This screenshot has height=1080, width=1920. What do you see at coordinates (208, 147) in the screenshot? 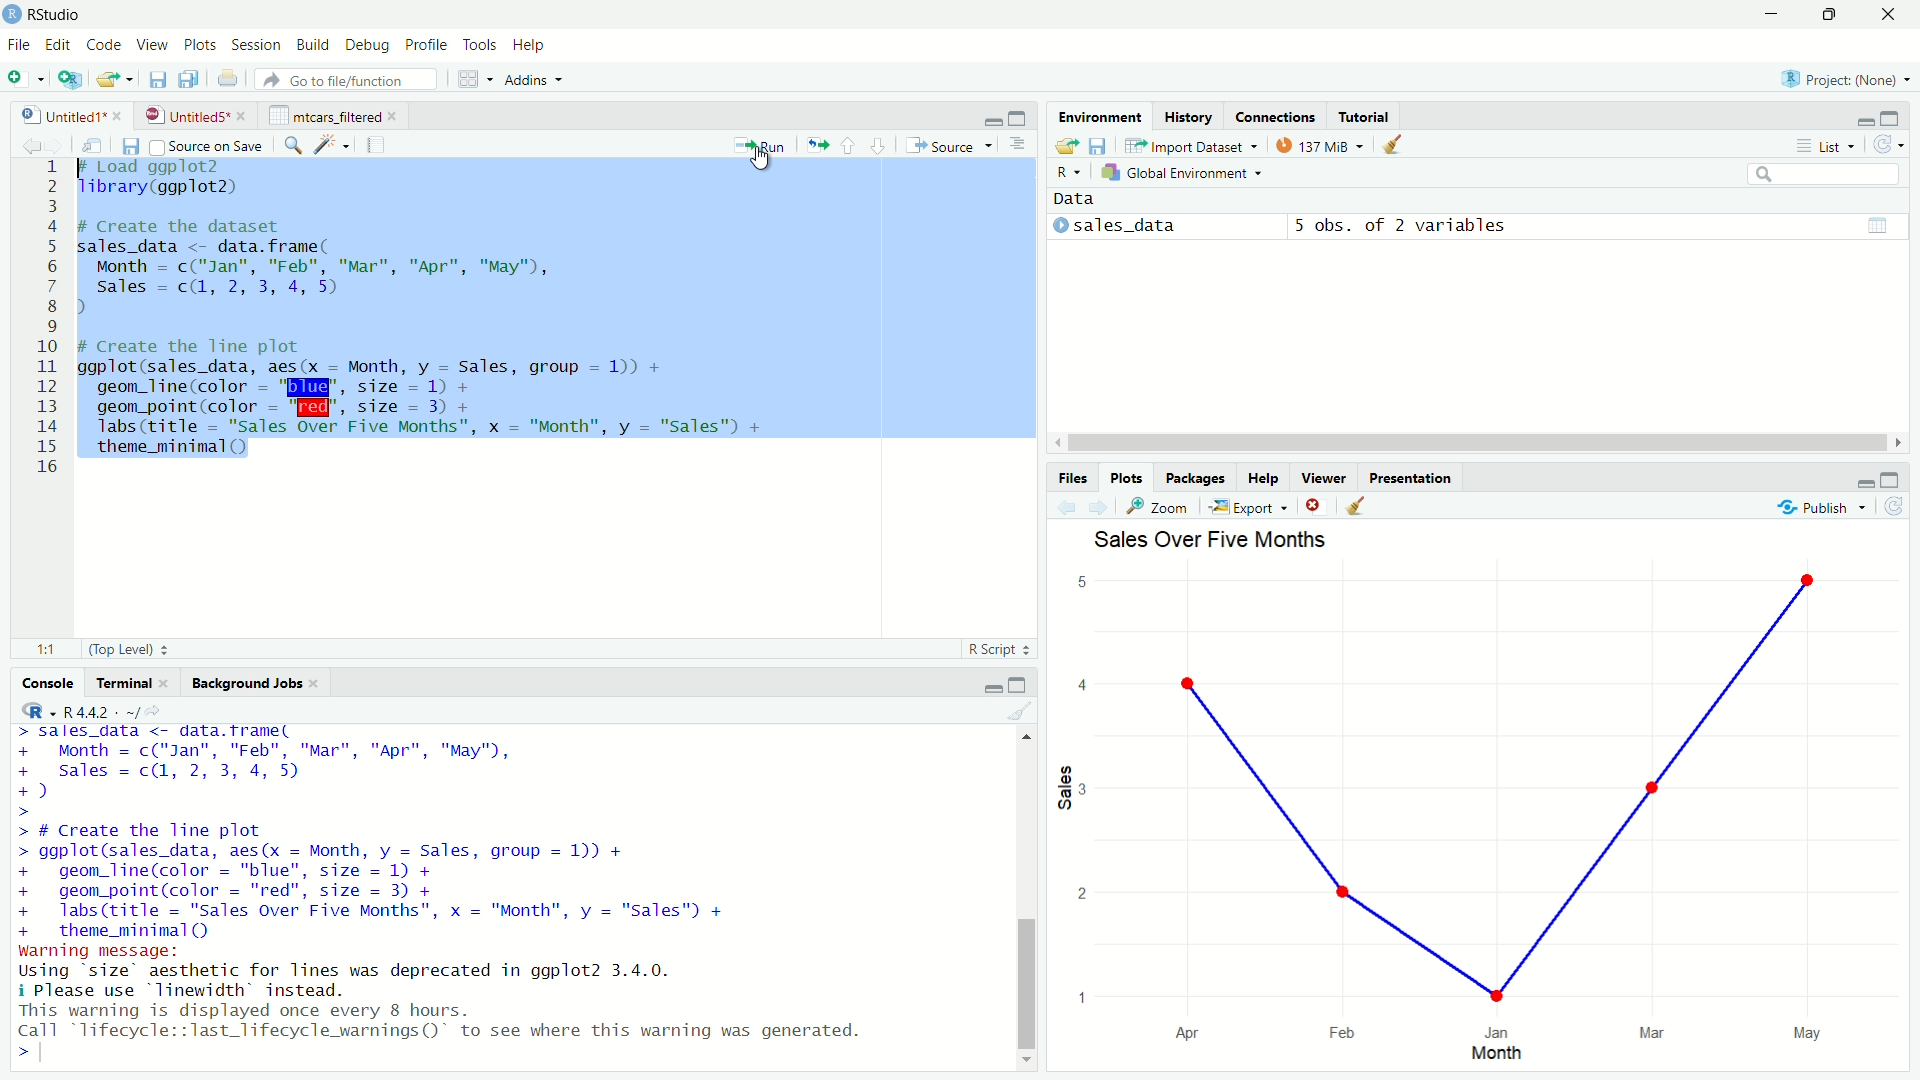
I see `source on save` at bounding box center [208, 147].